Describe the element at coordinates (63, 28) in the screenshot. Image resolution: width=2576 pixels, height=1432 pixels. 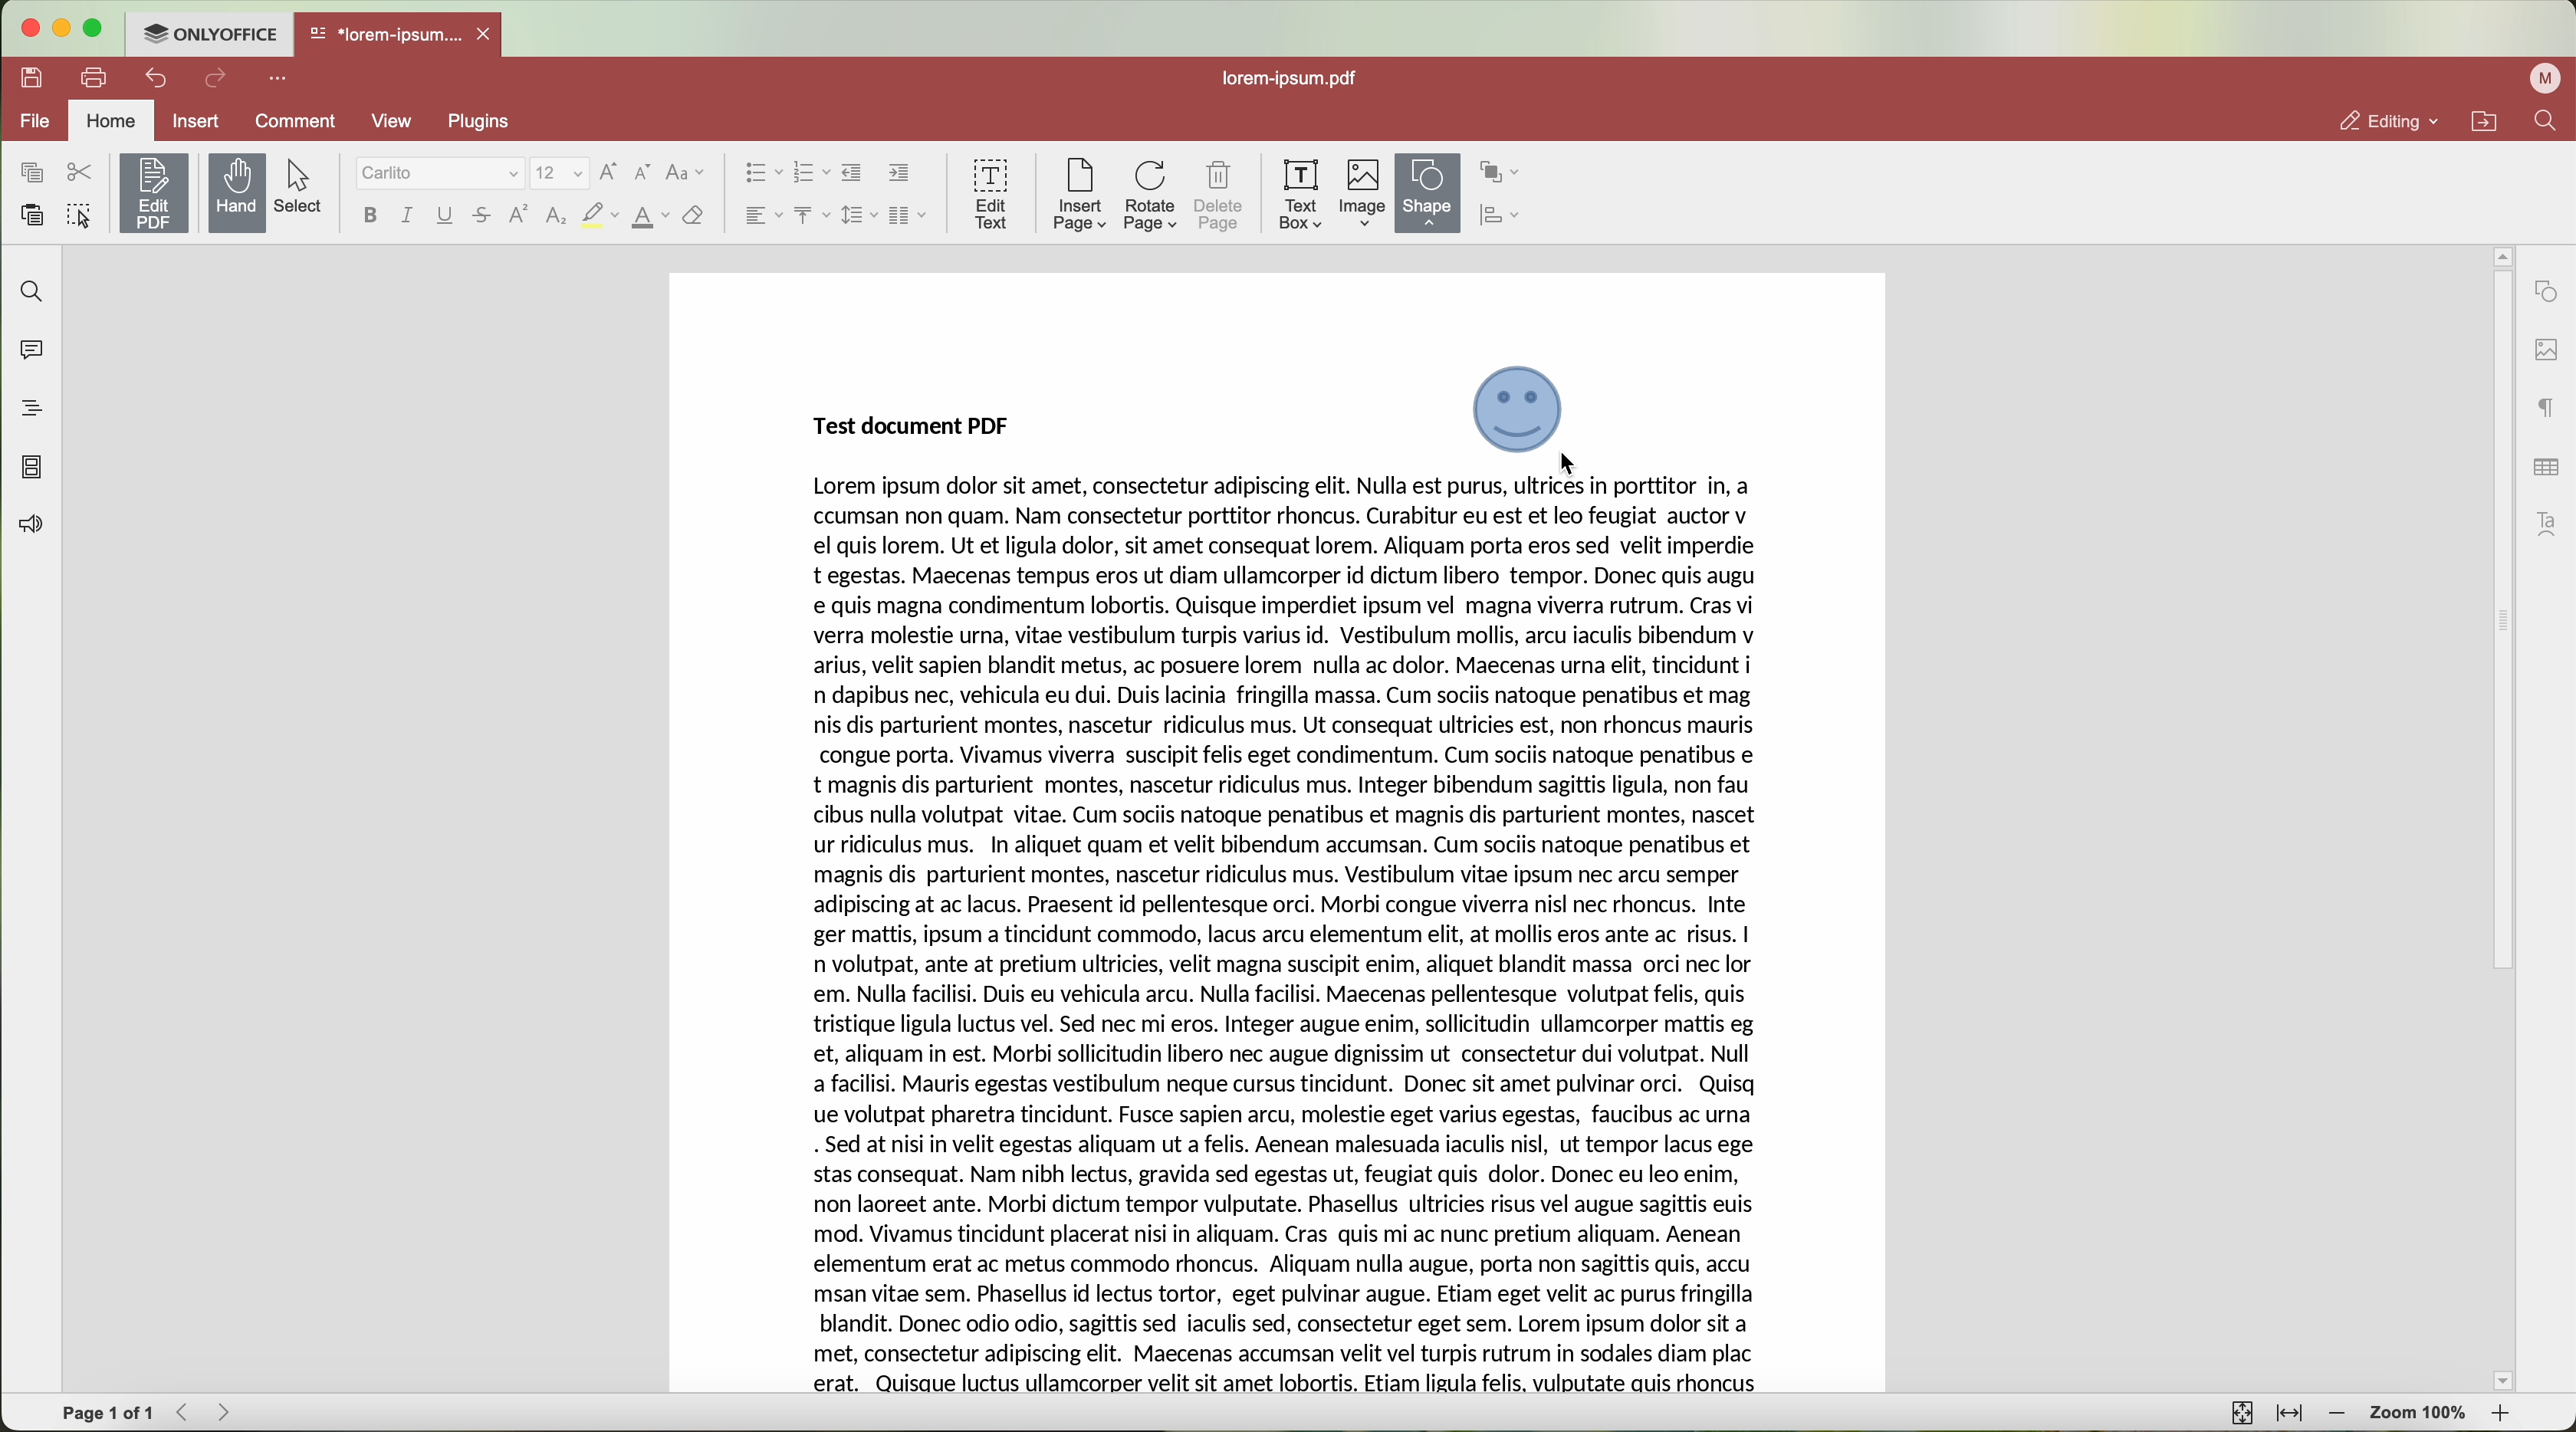
I see `minimize` at that location.